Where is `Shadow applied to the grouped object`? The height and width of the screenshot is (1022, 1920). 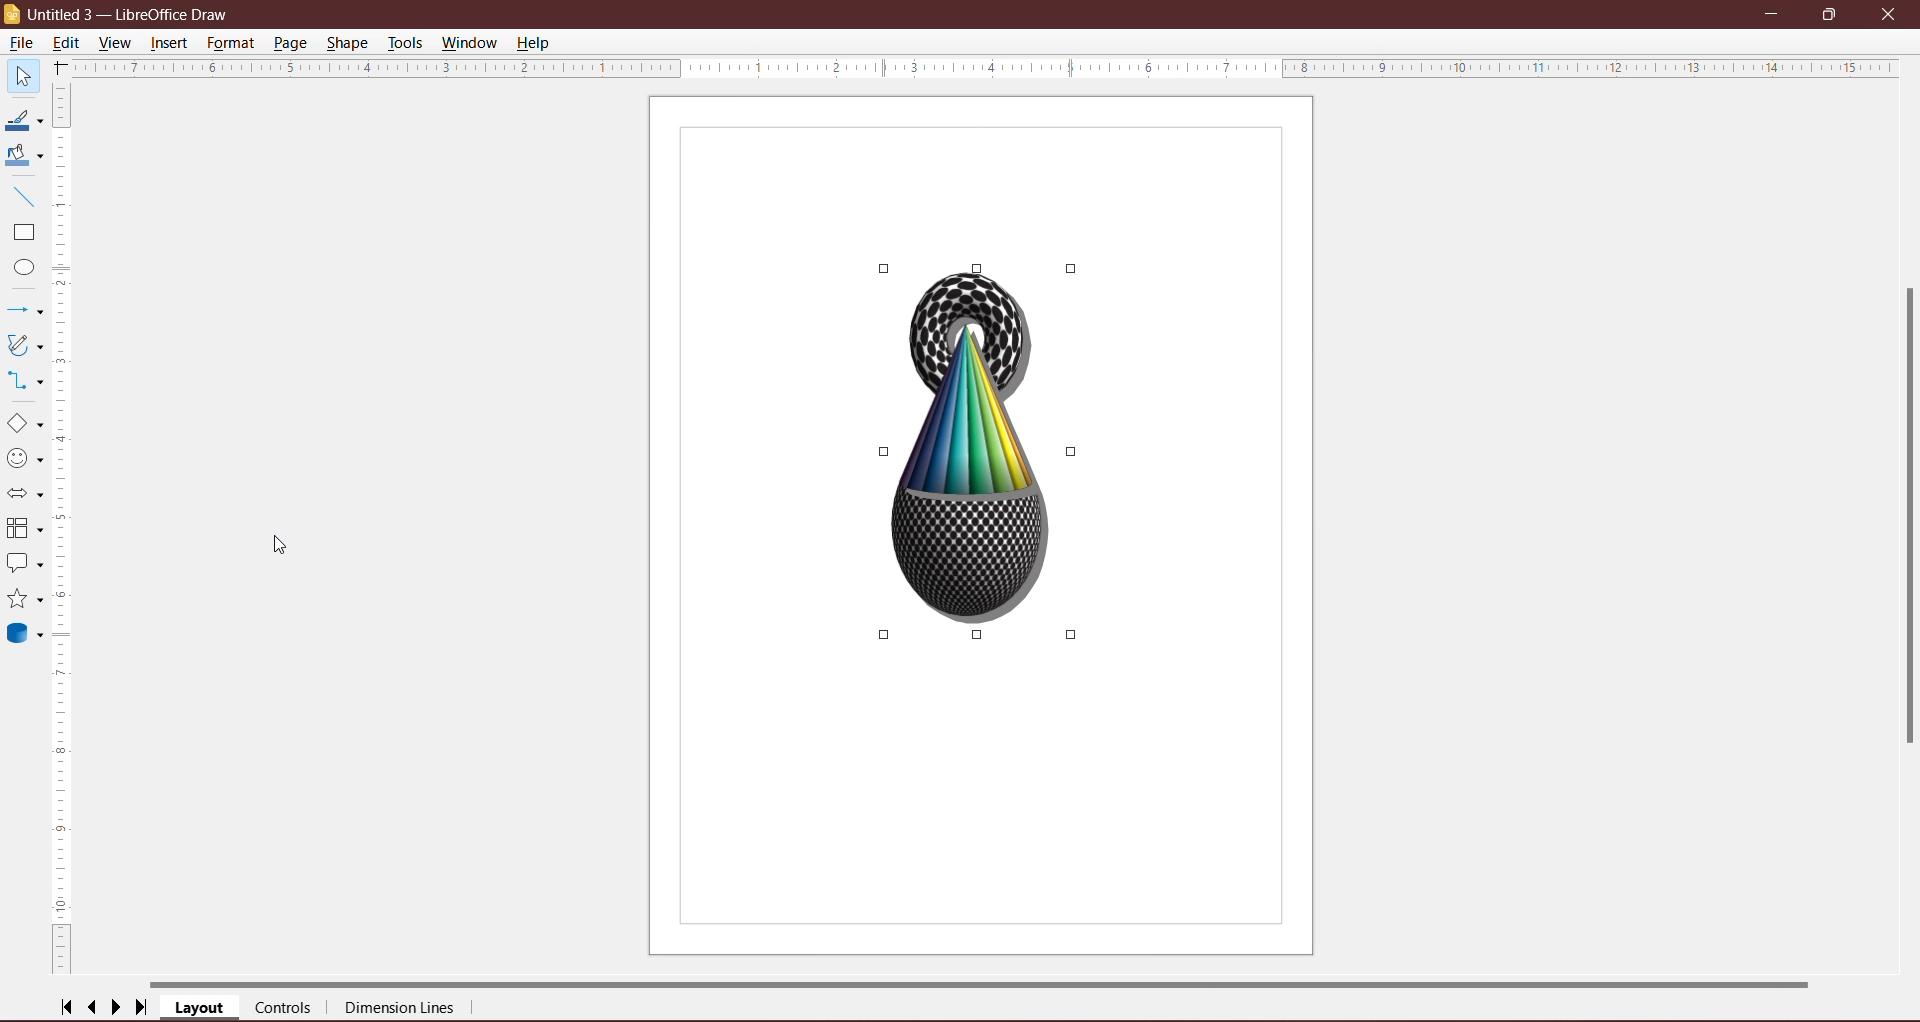
Shadow applied to the grouped object is located at coordinates (979, 452).